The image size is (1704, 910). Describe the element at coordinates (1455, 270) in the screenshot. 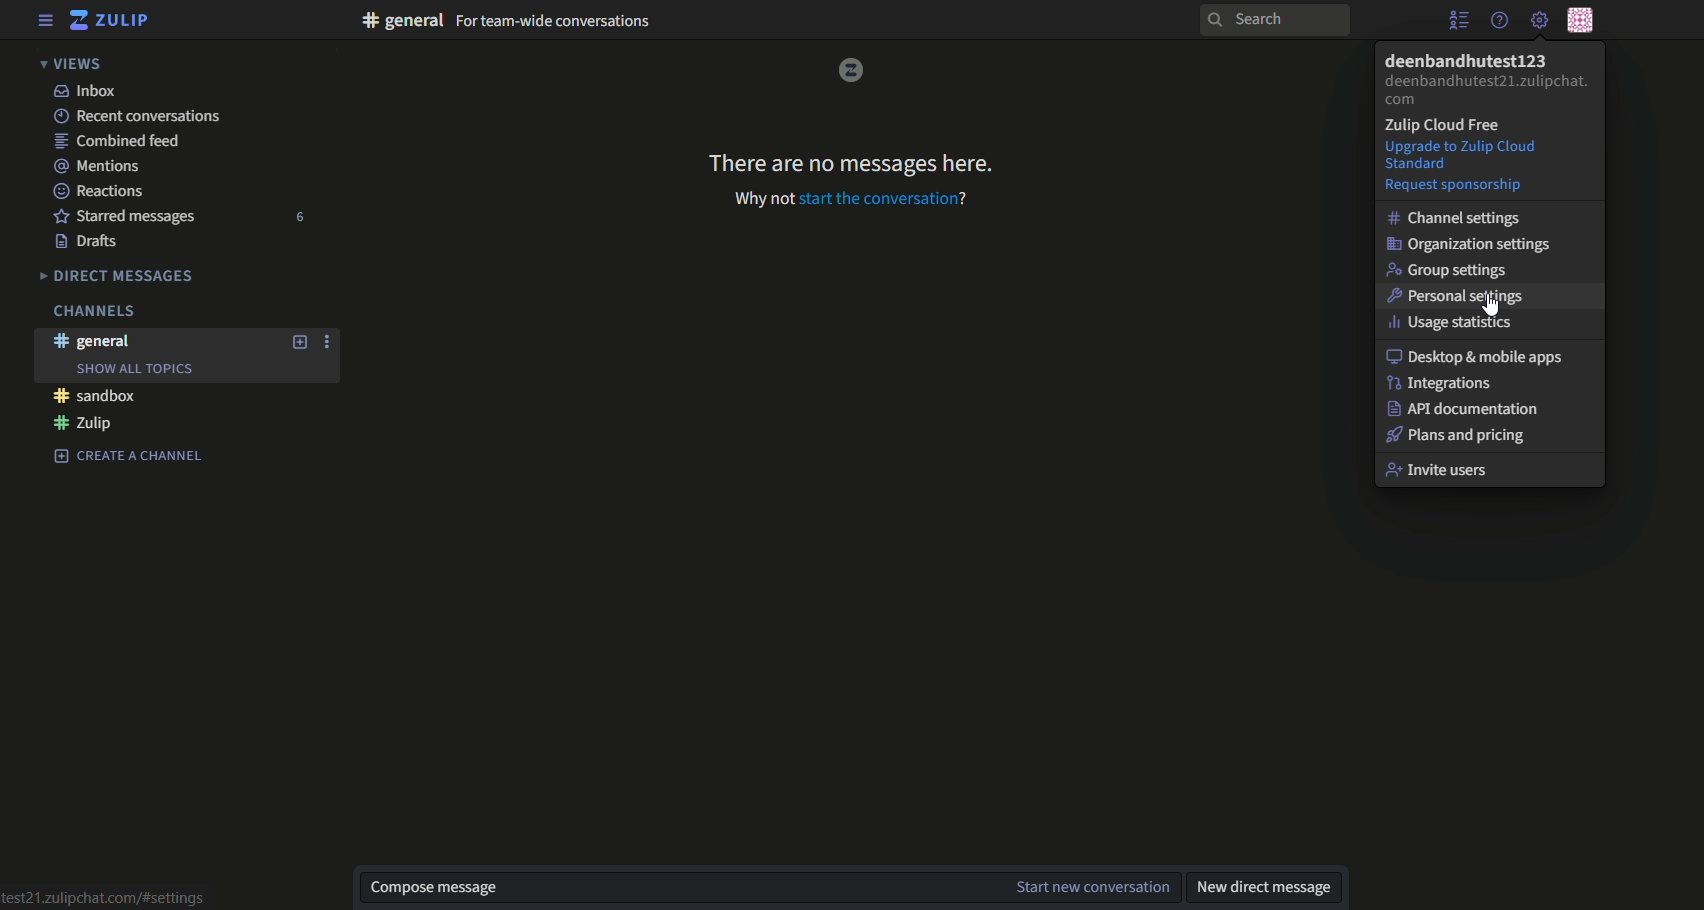

I see `Group settings` at that location.